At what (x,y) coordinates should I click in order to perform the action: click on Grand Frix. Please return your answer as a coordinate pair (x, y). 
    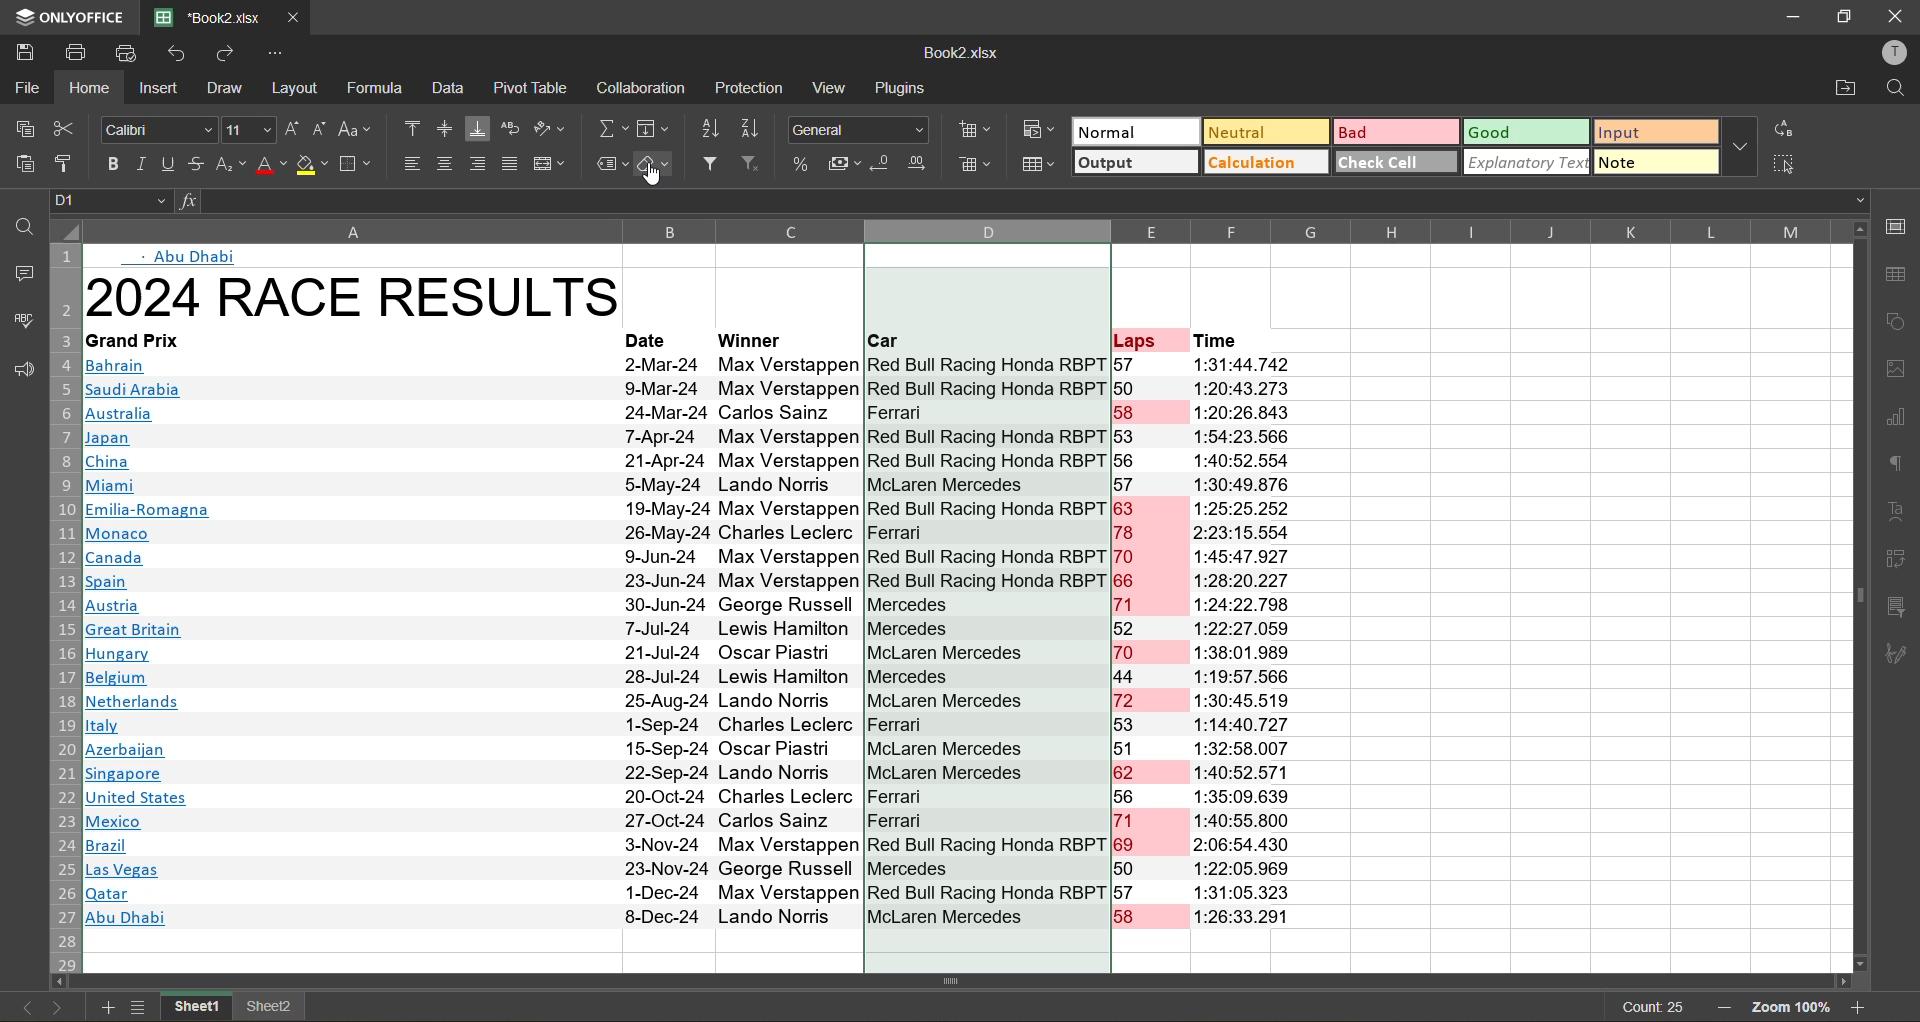
    Looking at the image, I should click on (143, 341).